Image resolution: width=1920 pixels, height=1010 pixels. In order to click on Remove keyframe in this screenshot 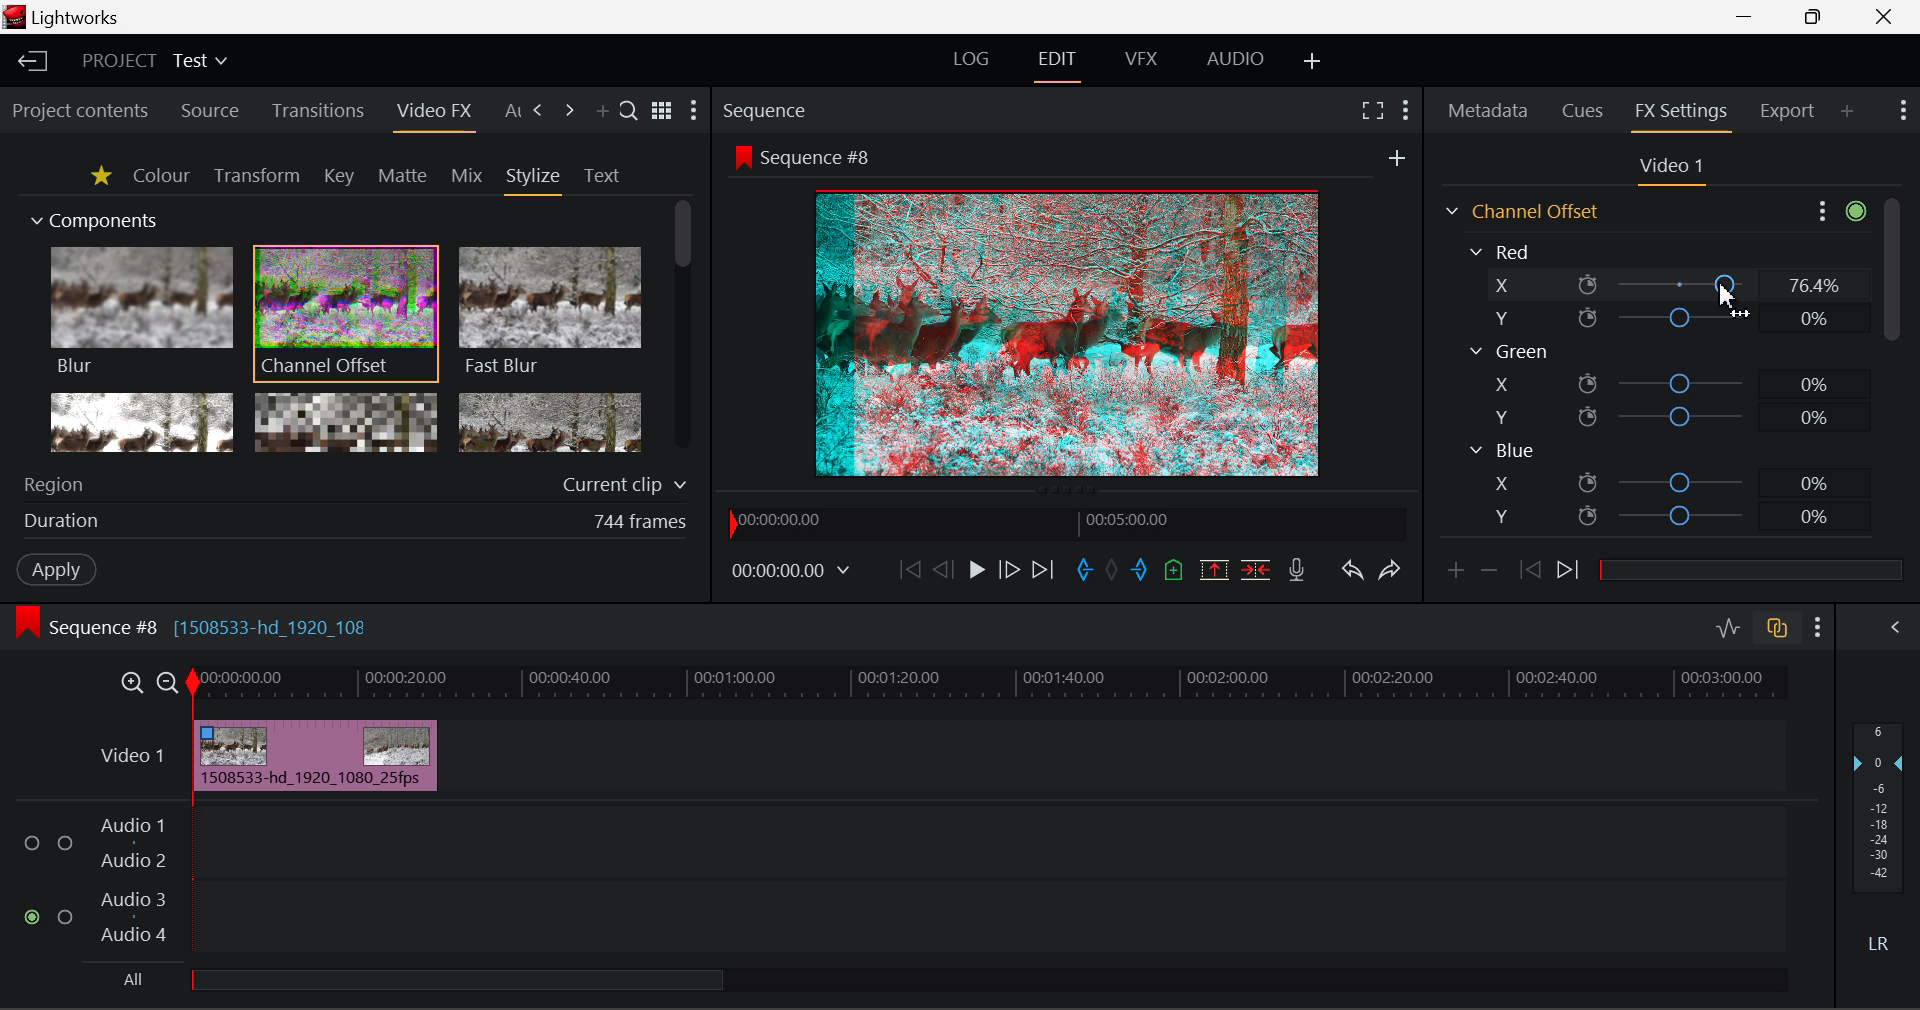, I will do `click(1490, 576)`.